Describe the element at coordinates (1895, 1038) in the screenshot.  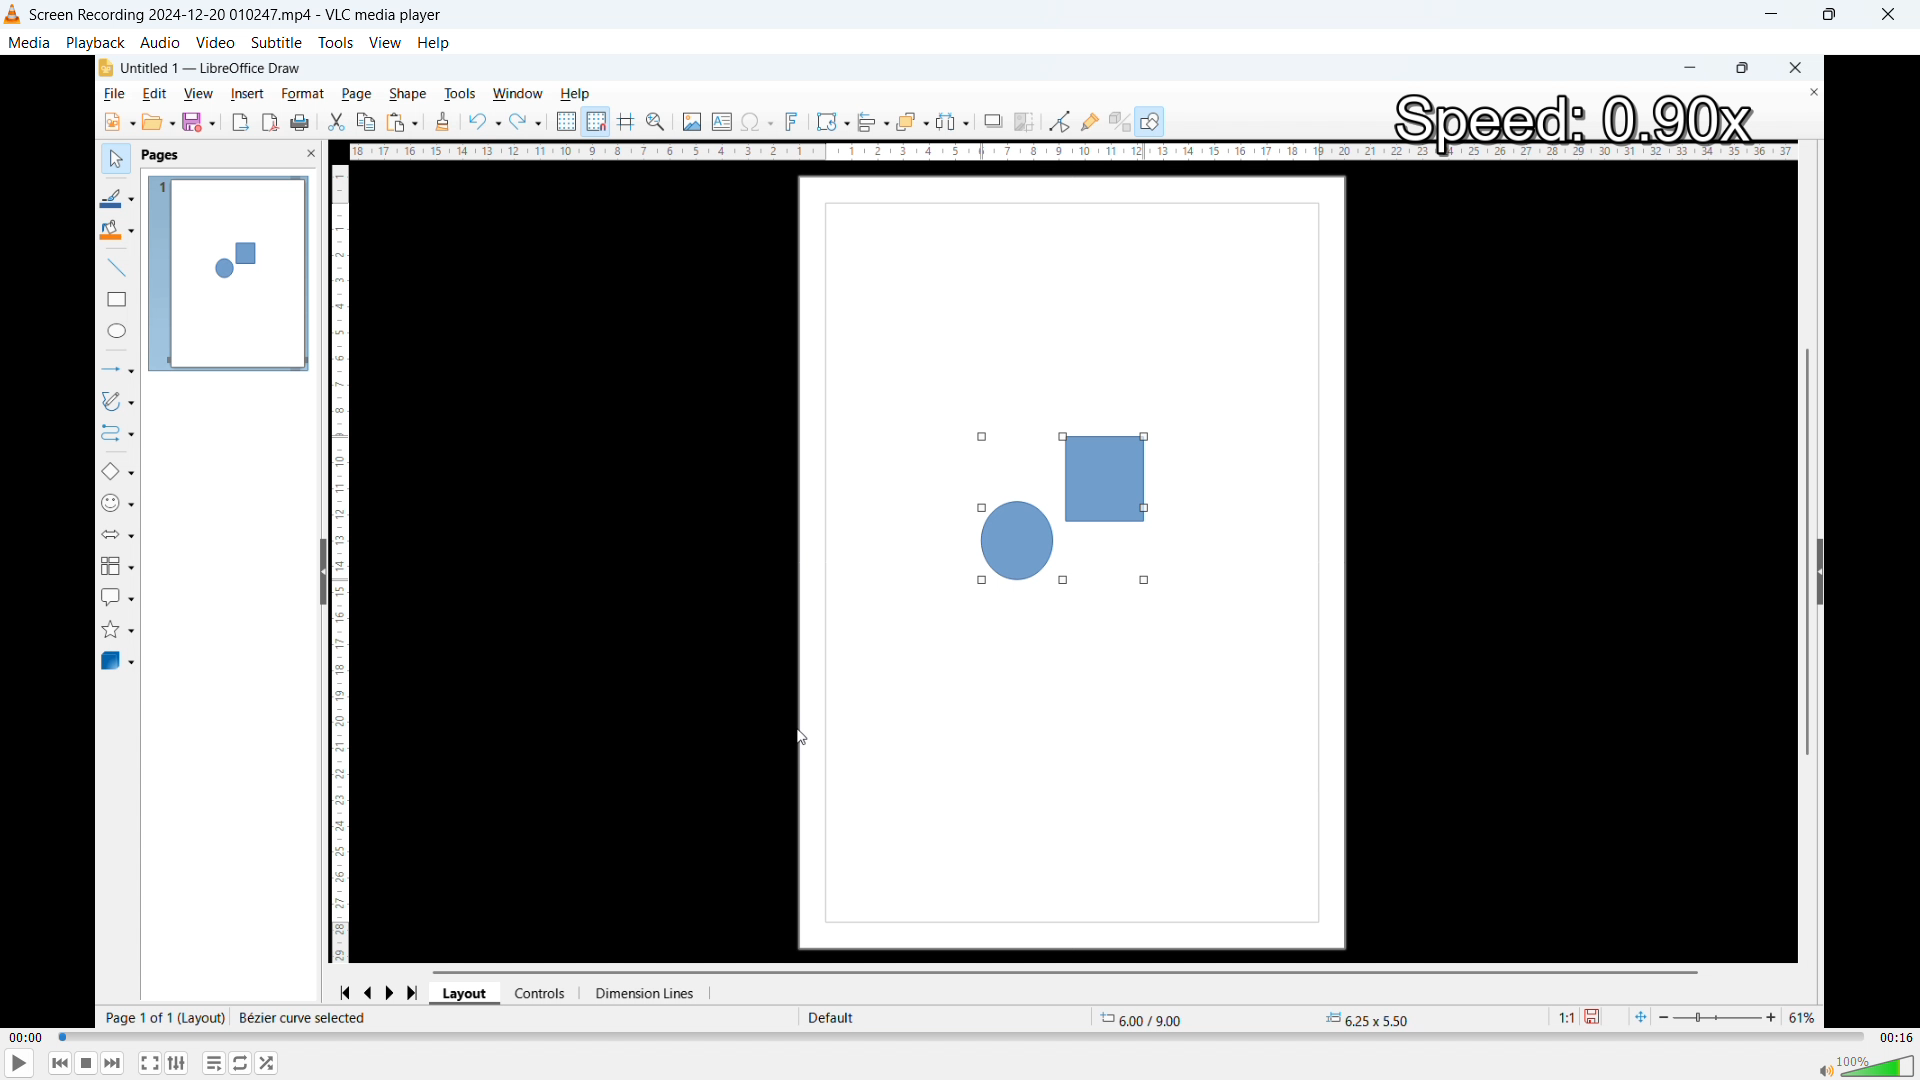
I see `Video duration ` at that location.